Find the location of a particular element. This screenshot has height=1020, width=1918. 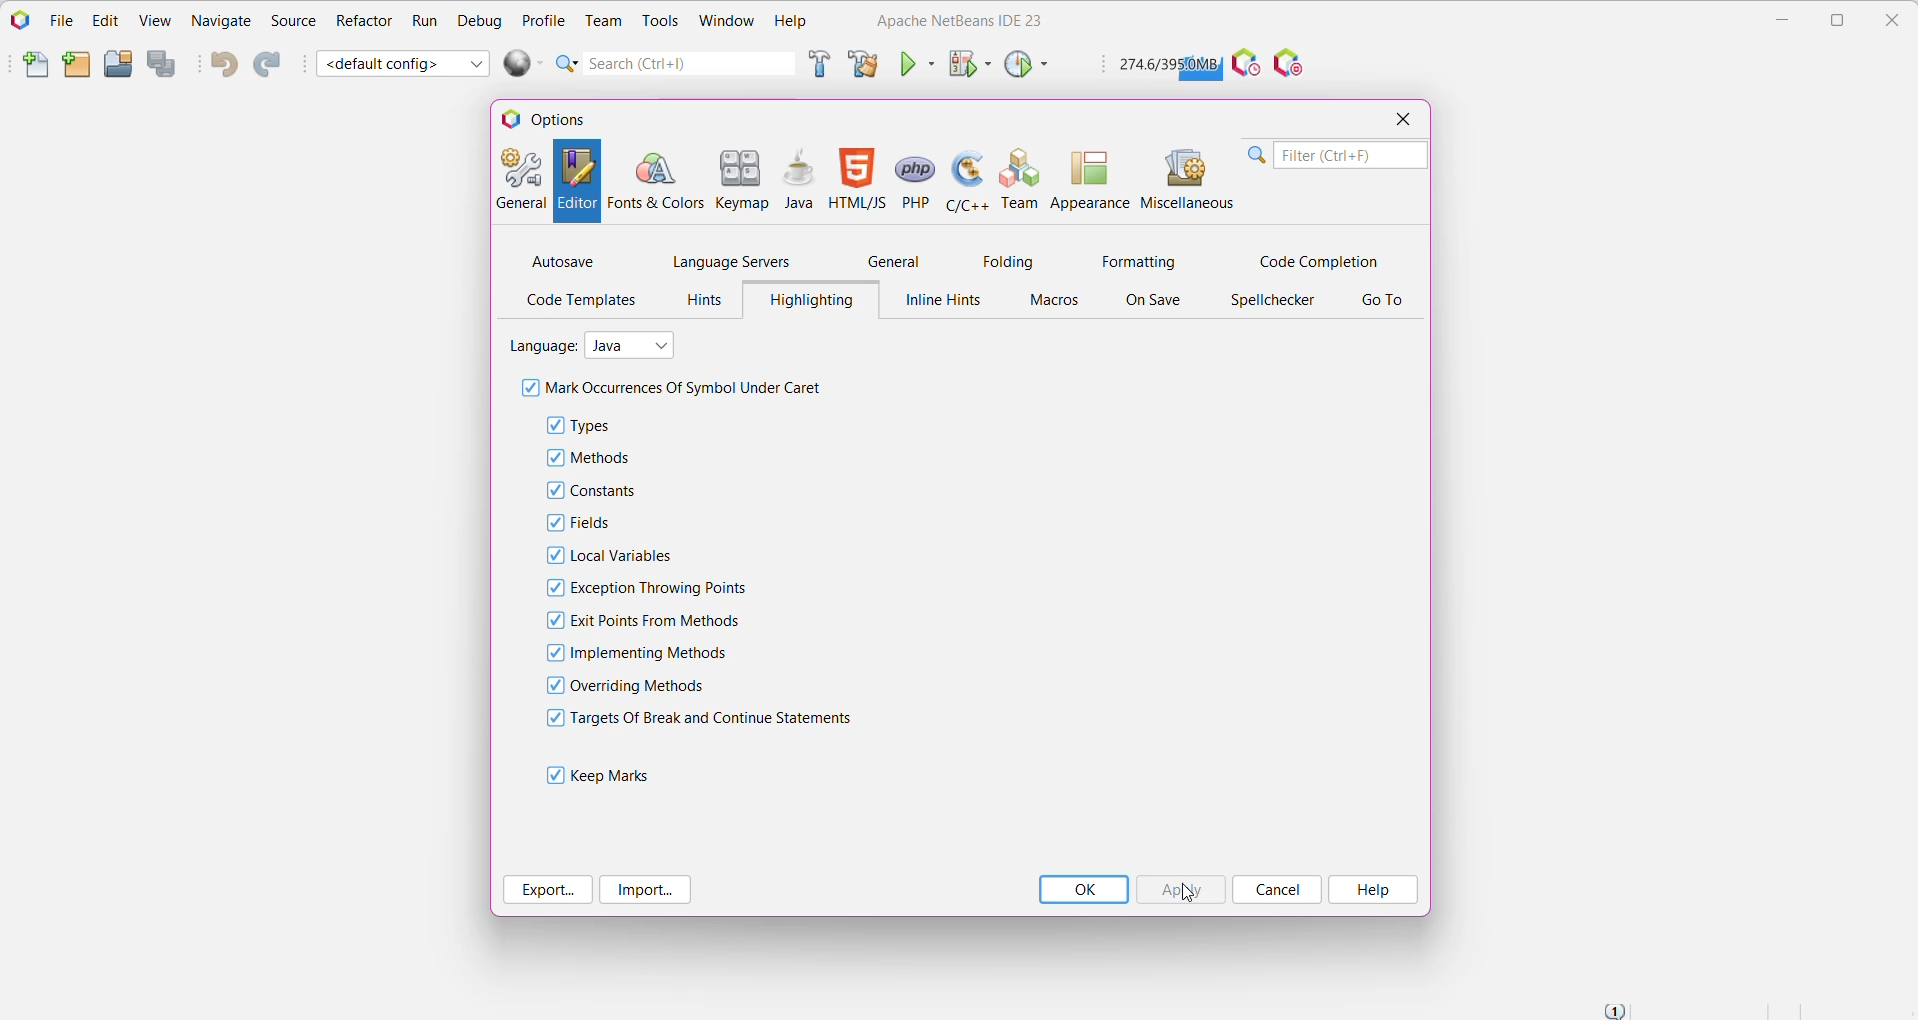

Implementing Methods - click ro enable is located at coordinates (657, 655).